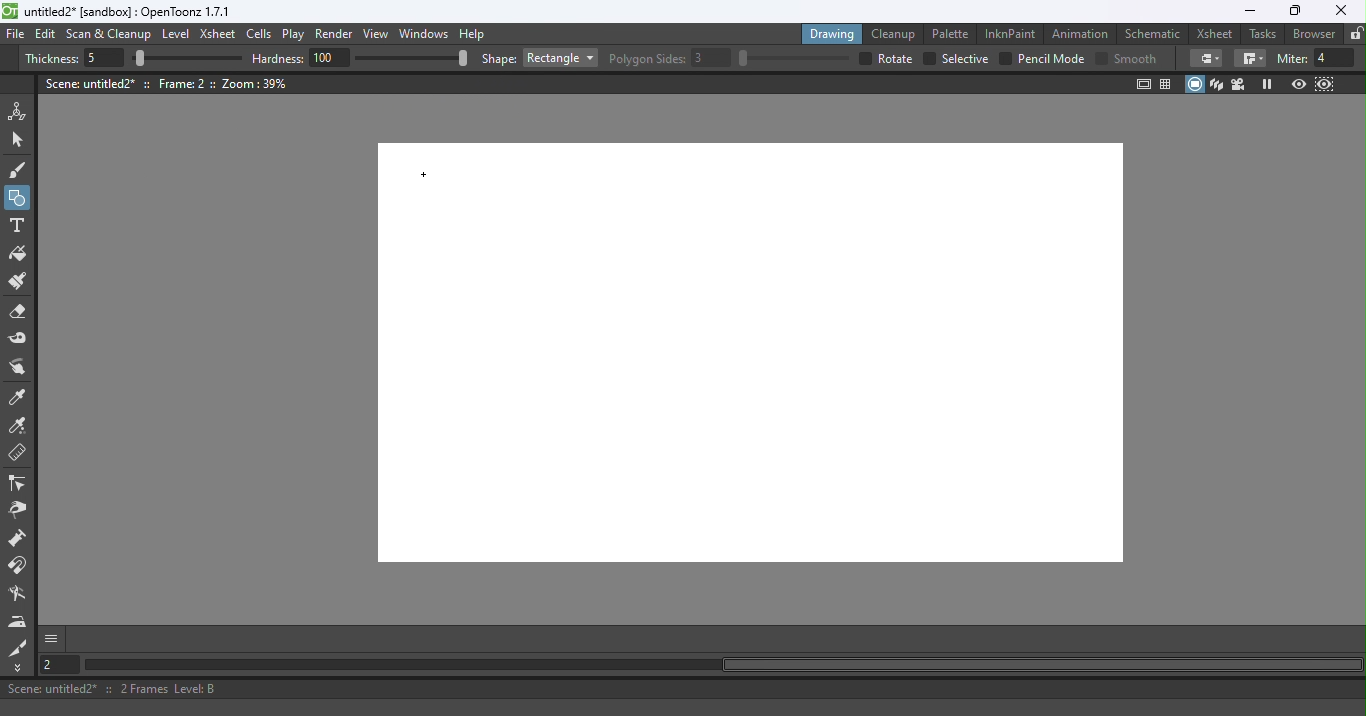 The height and width of the screenshot is (716, 1366). What do you see at coordinates (1218, 84) in the screenshot?
I see `3D View` at bounding box center [1218, 84].